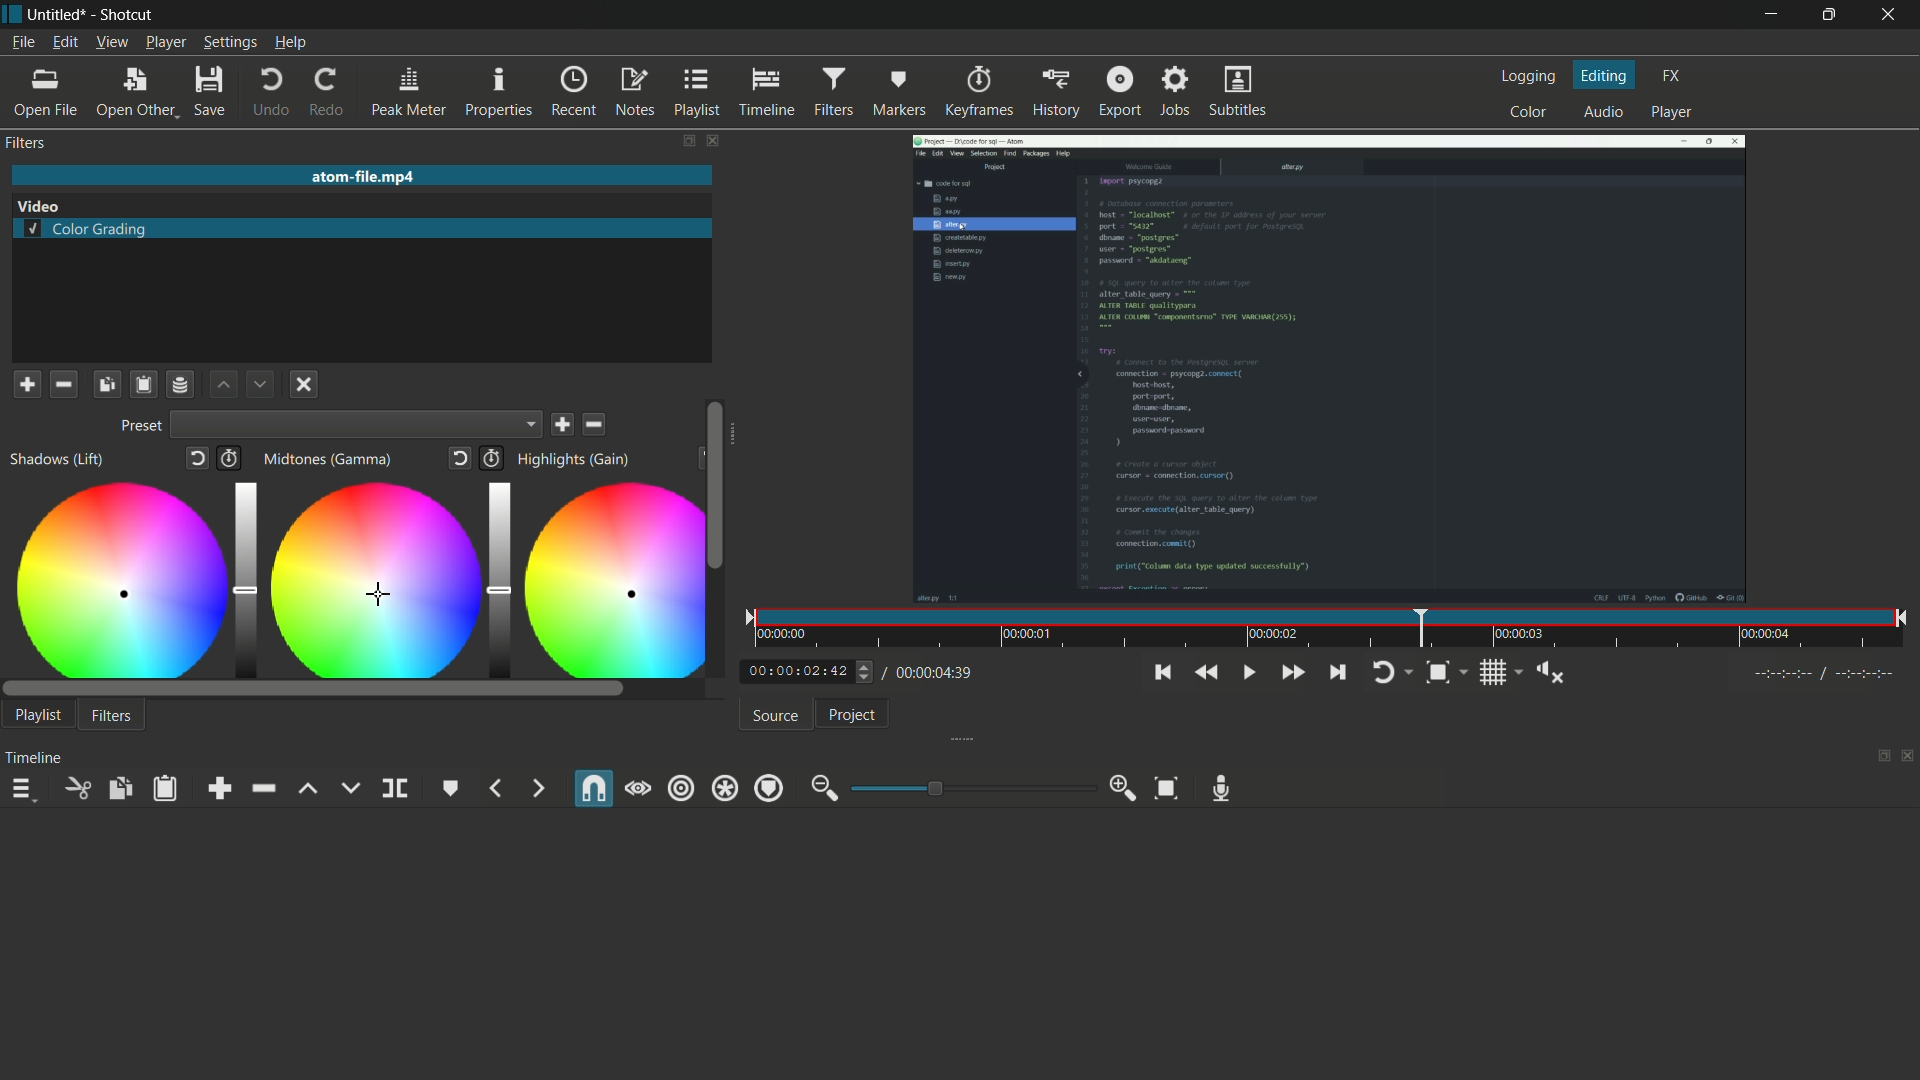 This screenshot has width=1920, height=1080. What do you see at coordinates (112, 41) in the screenshot?
I see `view menu` at bounding box center [112, 41].